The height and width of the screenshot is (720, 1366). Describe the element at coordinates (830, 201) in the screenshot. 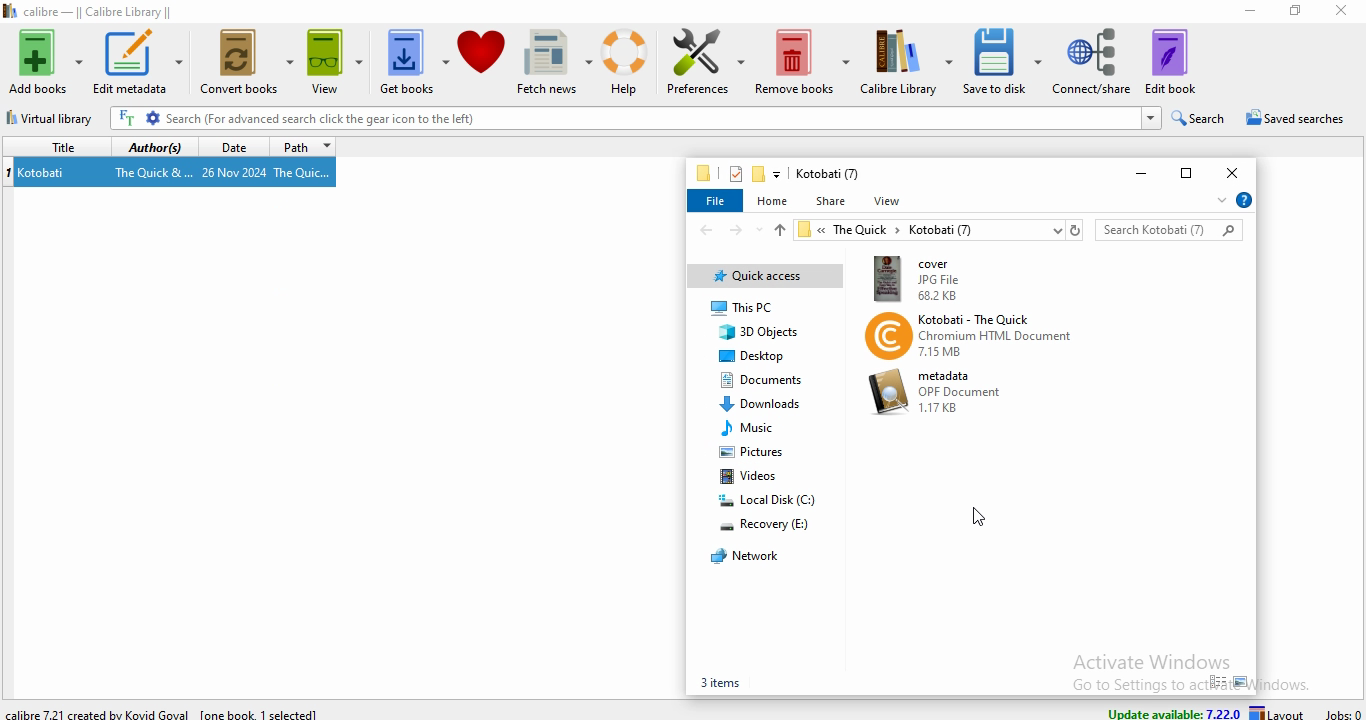

I see `share` at that location.